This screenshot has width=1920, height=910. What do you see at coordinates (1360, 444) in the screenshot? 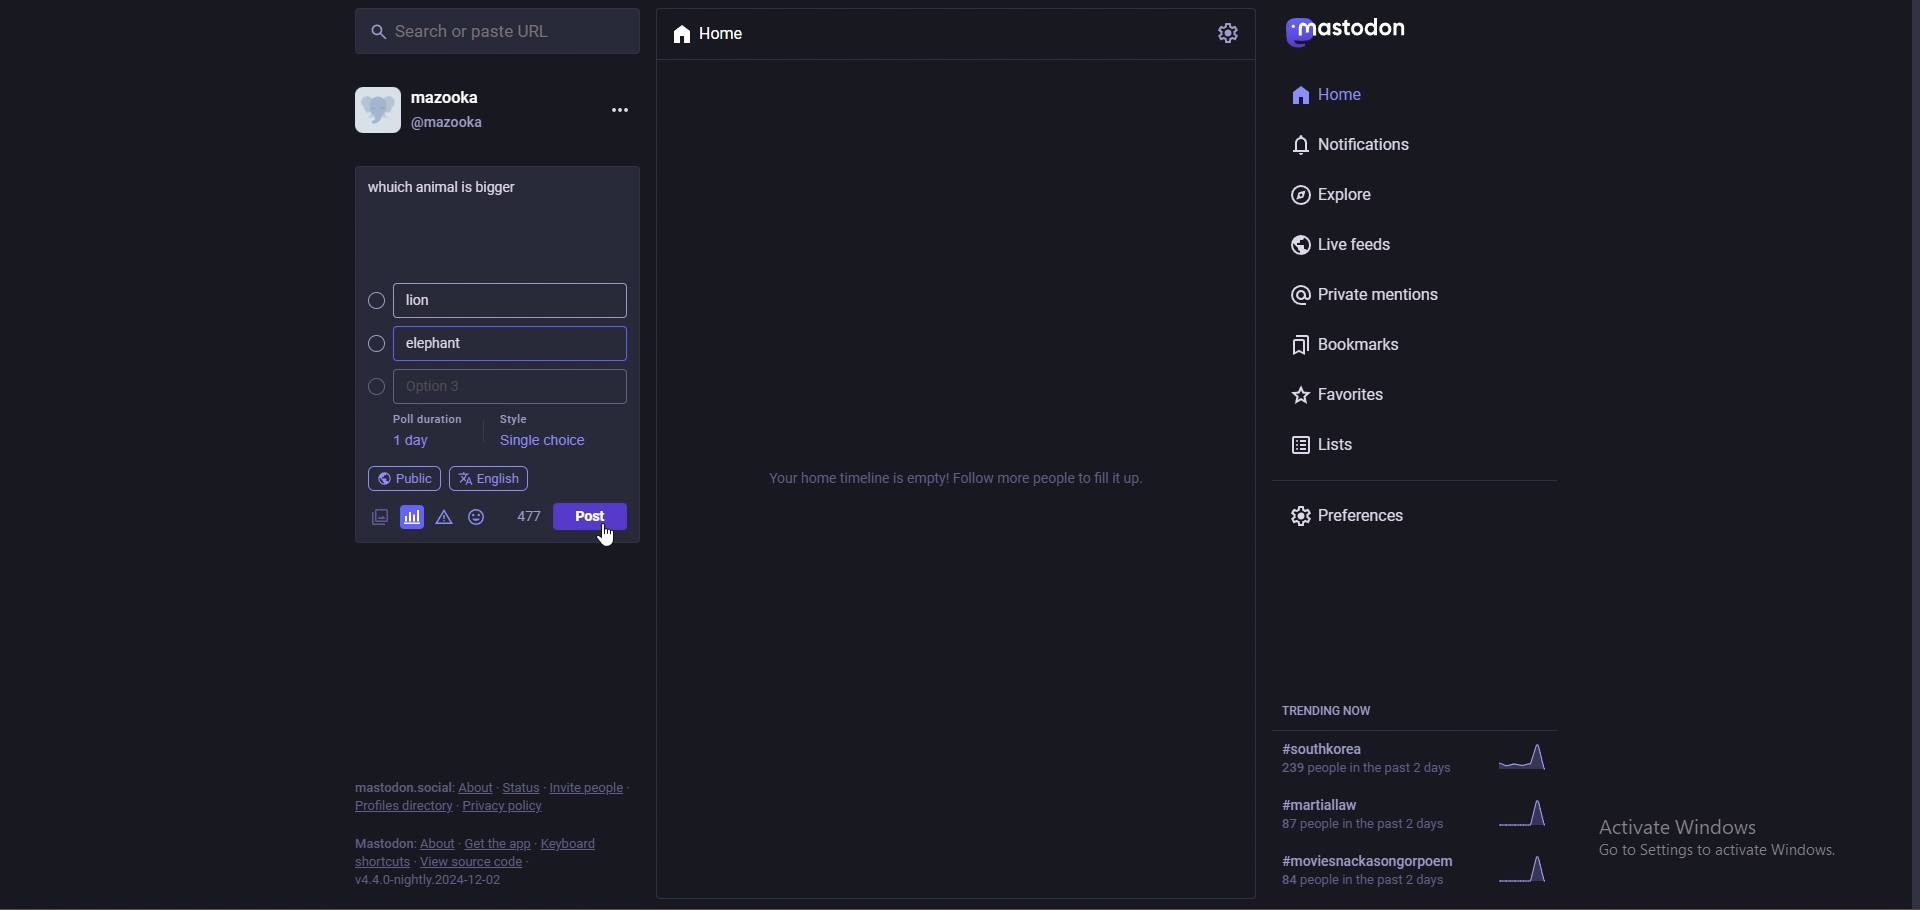
I see `lists` at bounding box center [1360, 444].